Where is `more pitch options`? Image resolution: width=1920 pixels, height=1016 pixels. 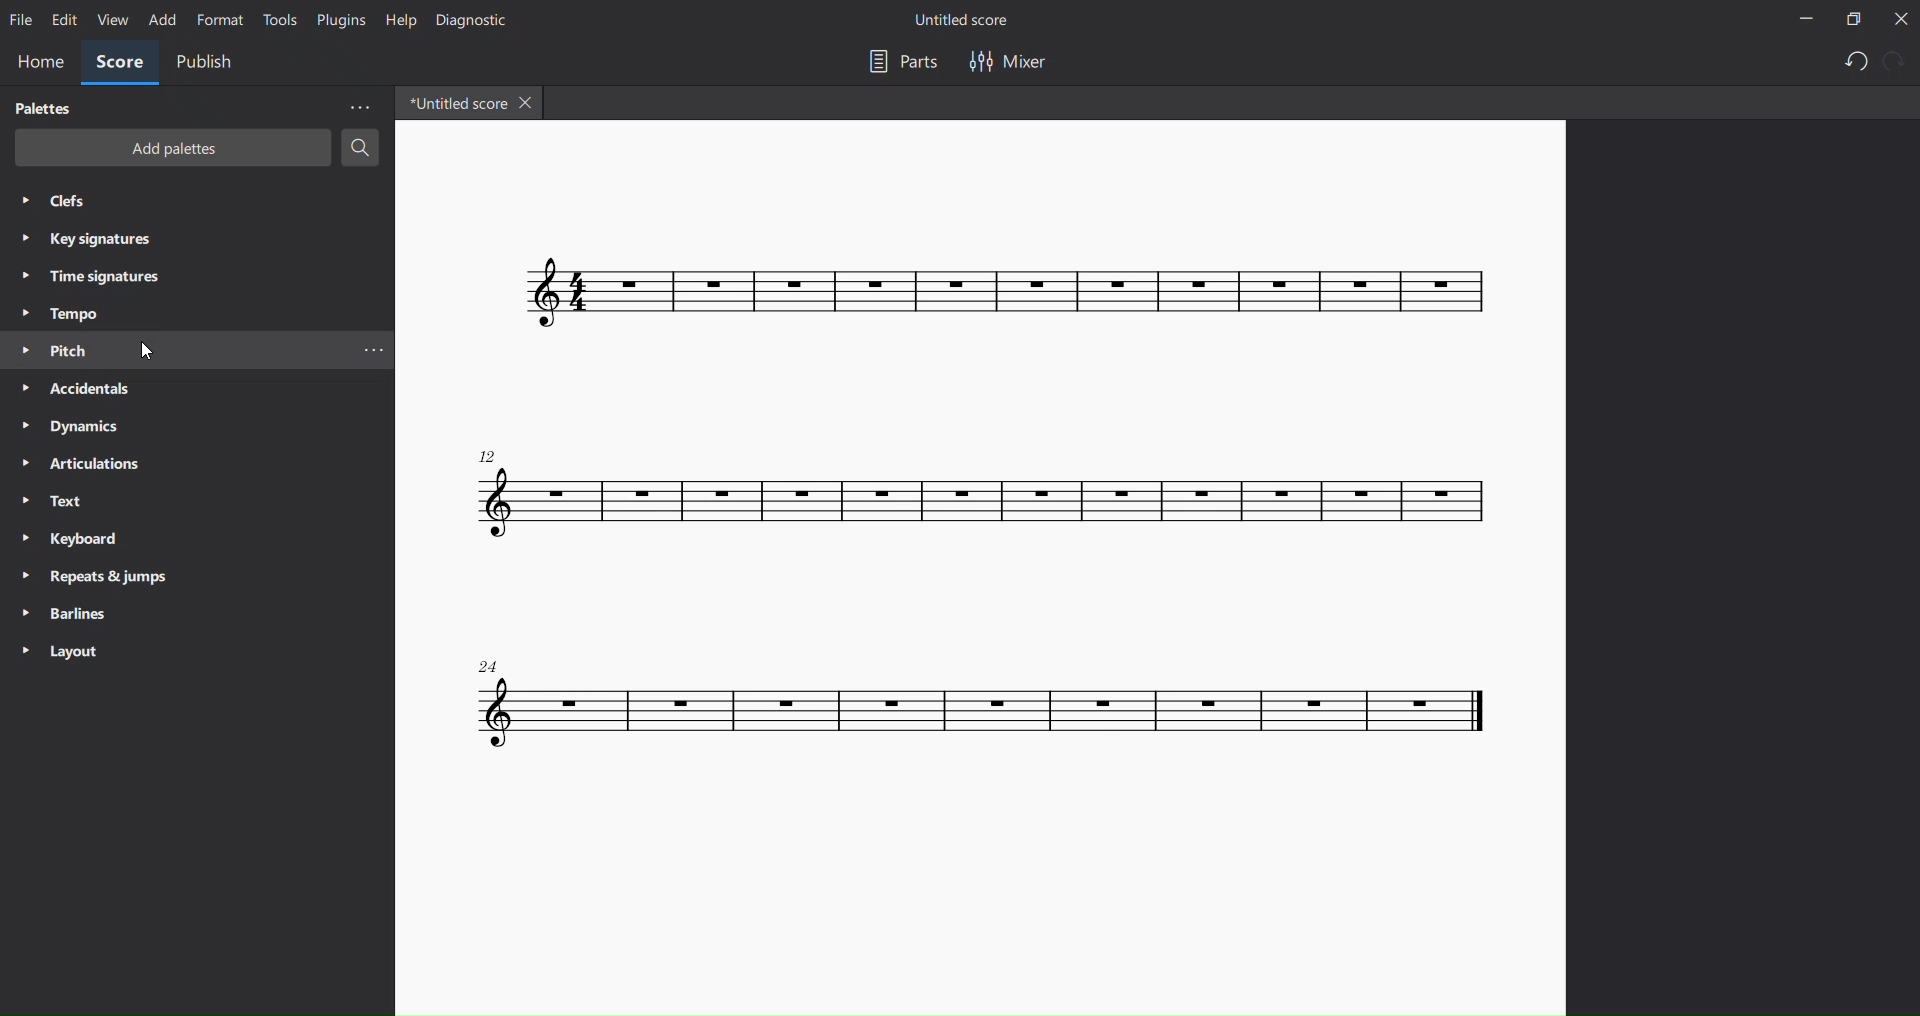
more pitch options is located at coordinates (375, 351).